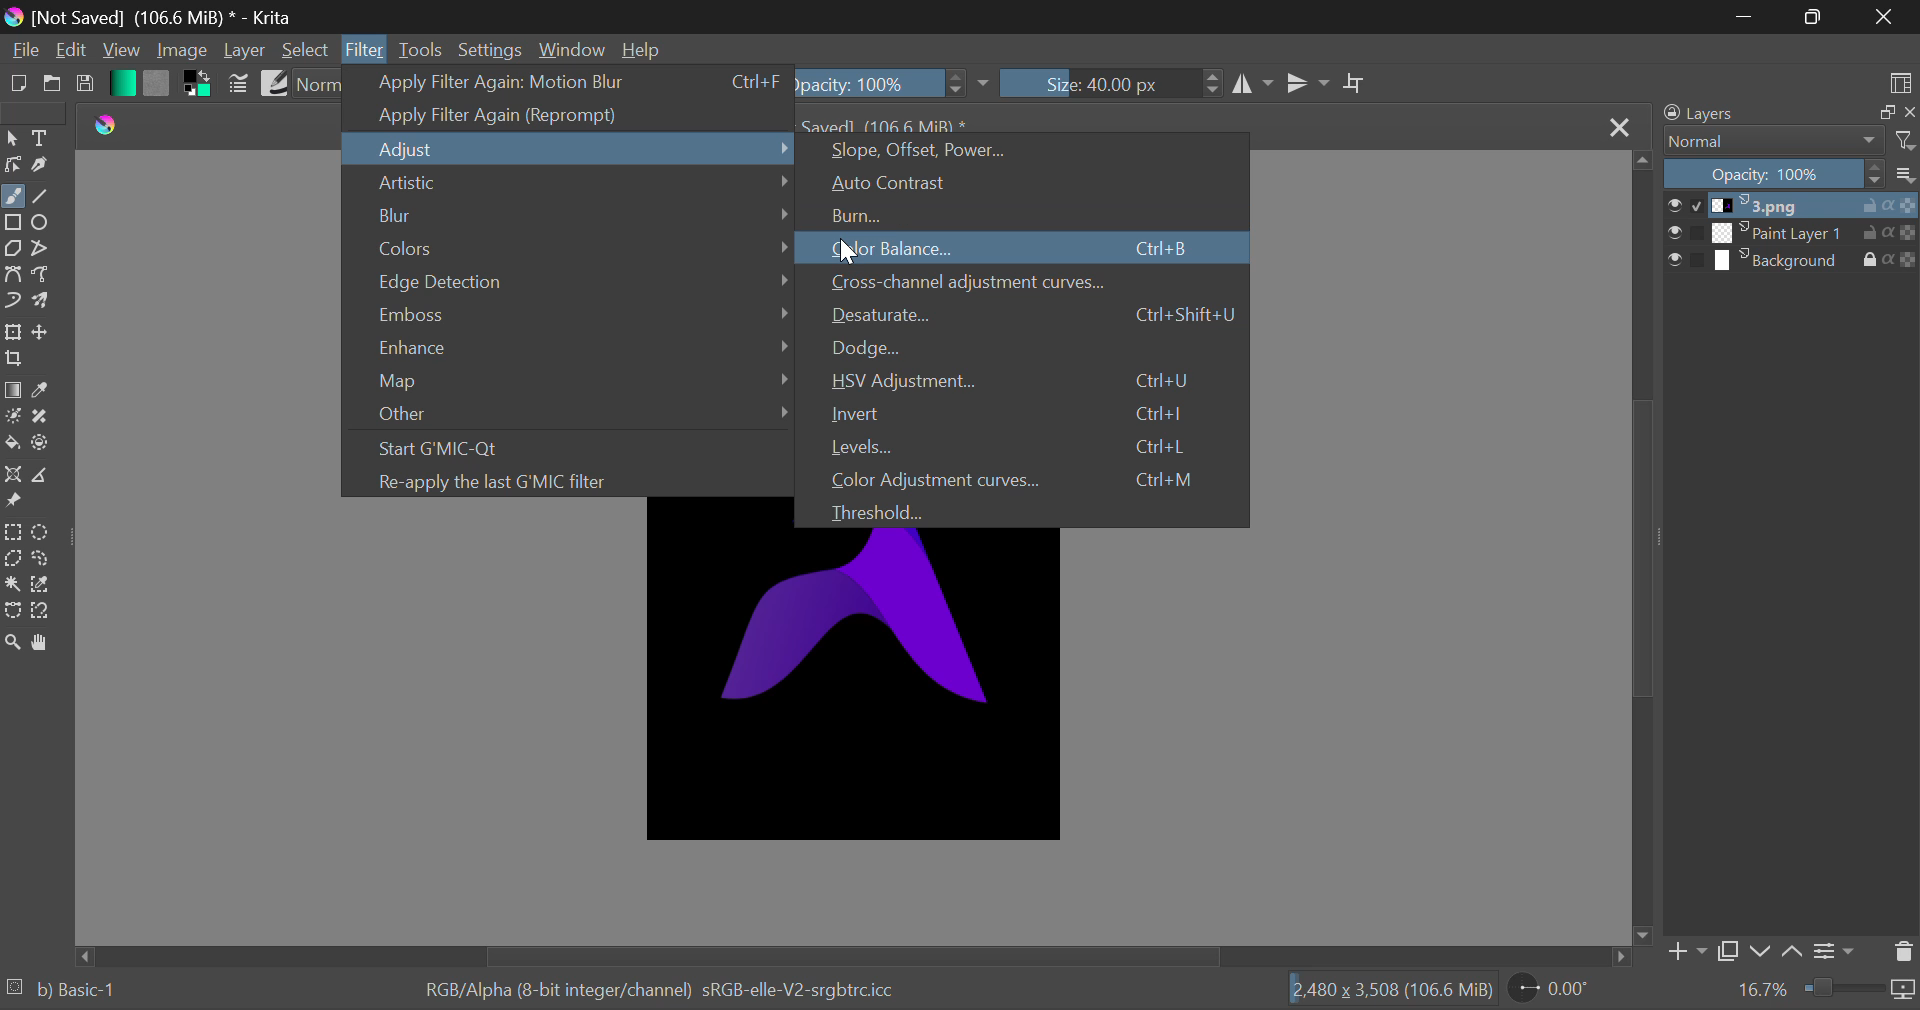 The width and height of the screenshot is (1920, 1010). I want to click on [Not Saved] (106.6 MiB) * - Krita, so click(172, 14).